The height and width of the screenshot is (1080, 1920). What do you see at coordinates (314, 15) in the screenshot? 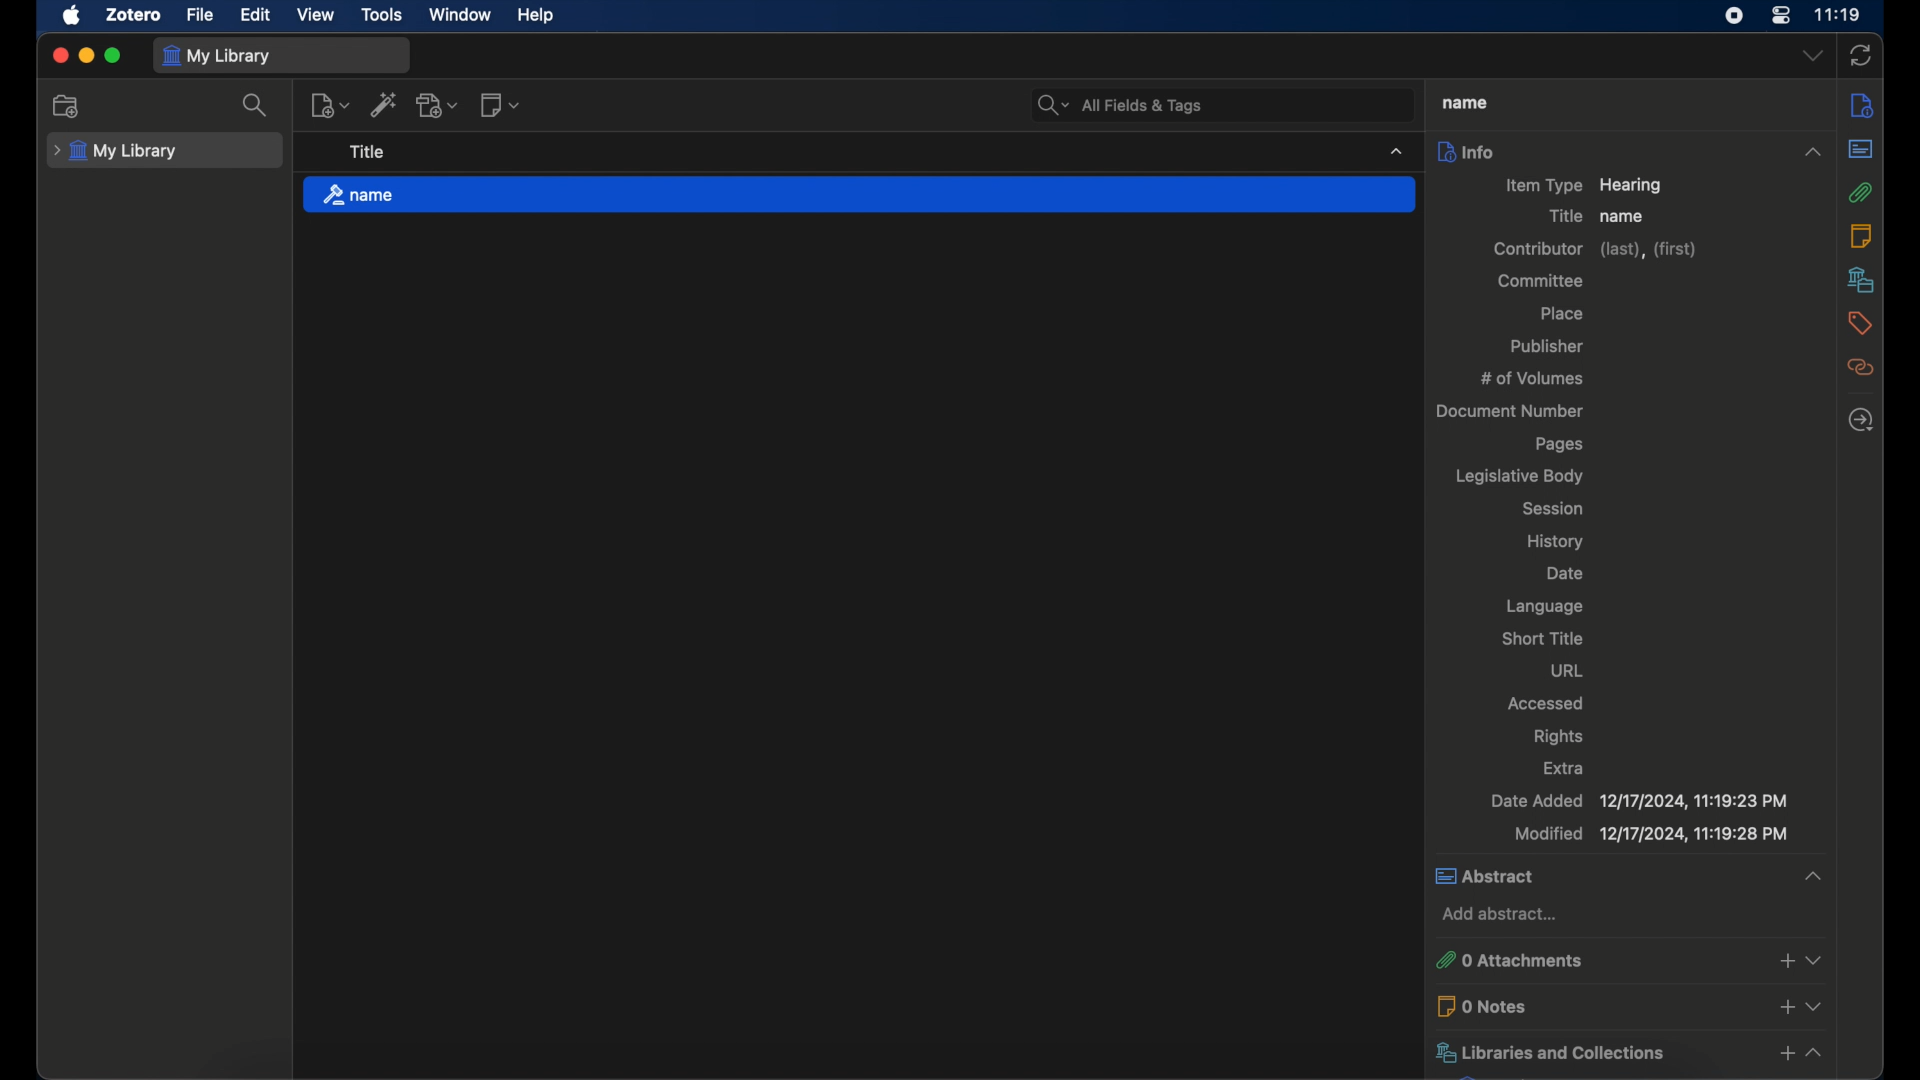
I see `view` at bounding box center [314, 15].